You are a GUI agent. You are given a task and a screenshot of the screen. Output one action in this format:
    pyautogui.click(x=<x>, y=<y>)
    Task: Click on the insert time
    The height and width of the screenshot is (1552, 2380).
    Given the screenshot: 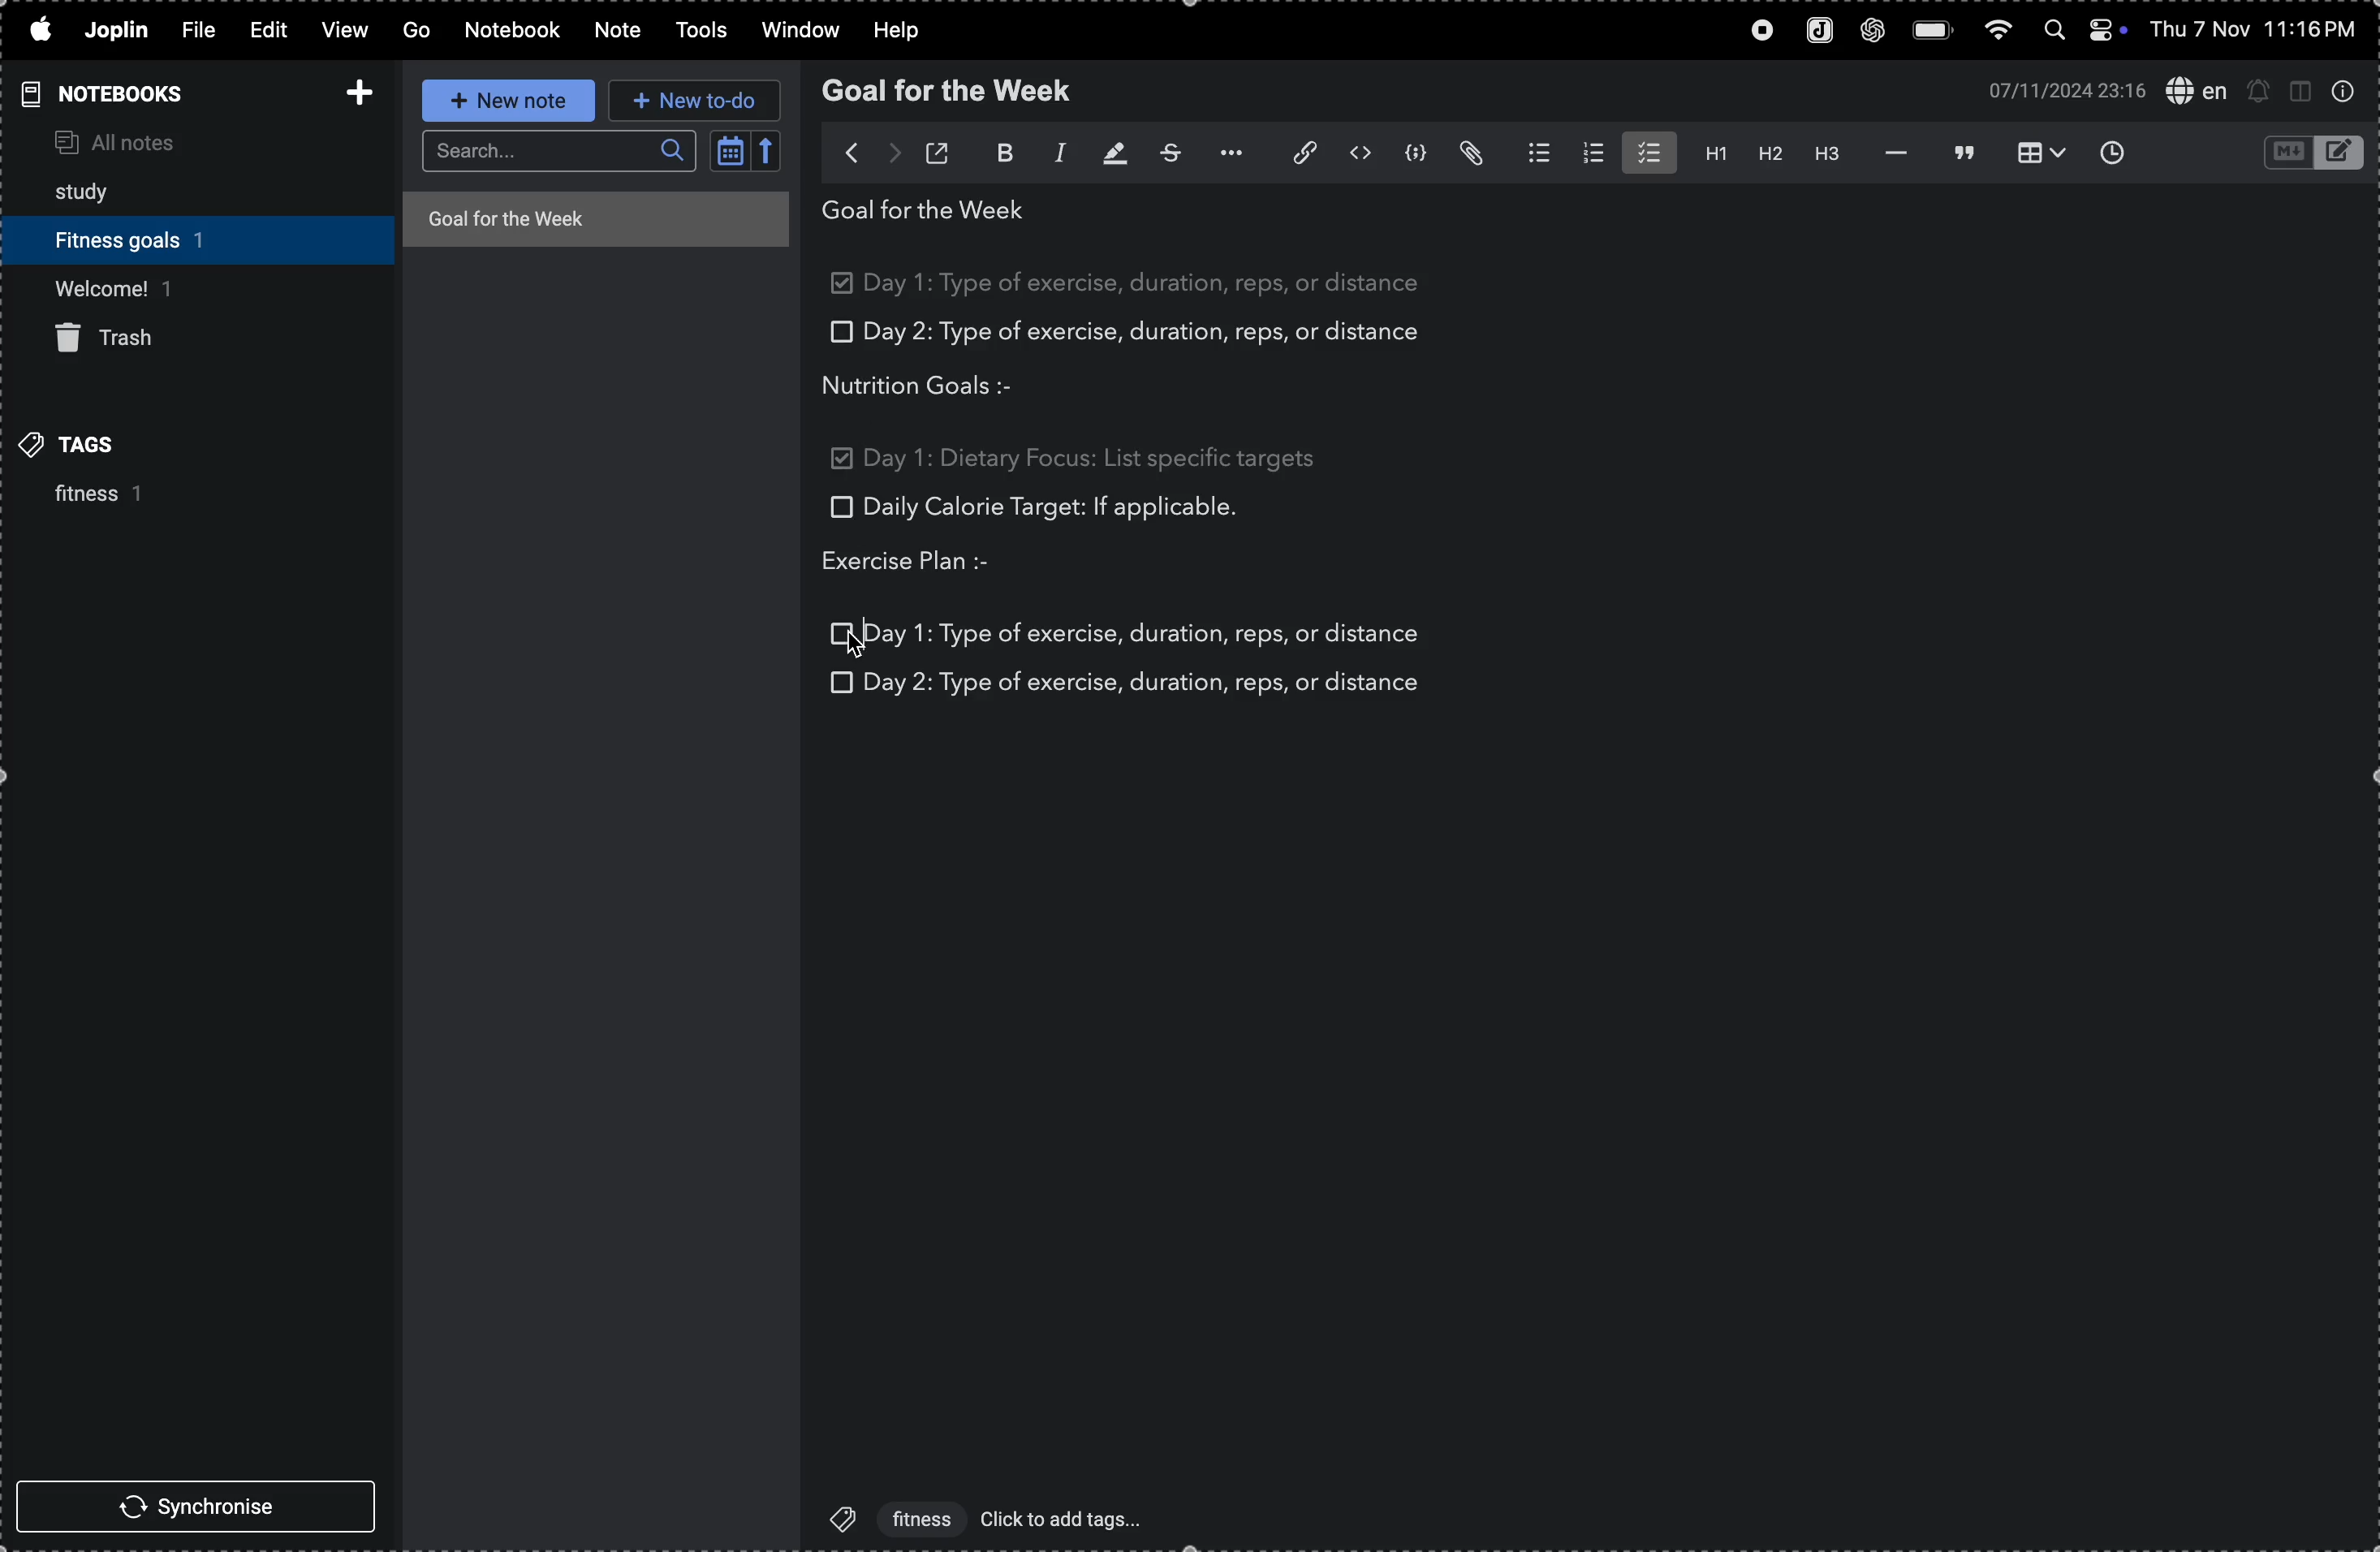 What is the action you would take?
    pyautogui.click(x=2120, y=152)
    